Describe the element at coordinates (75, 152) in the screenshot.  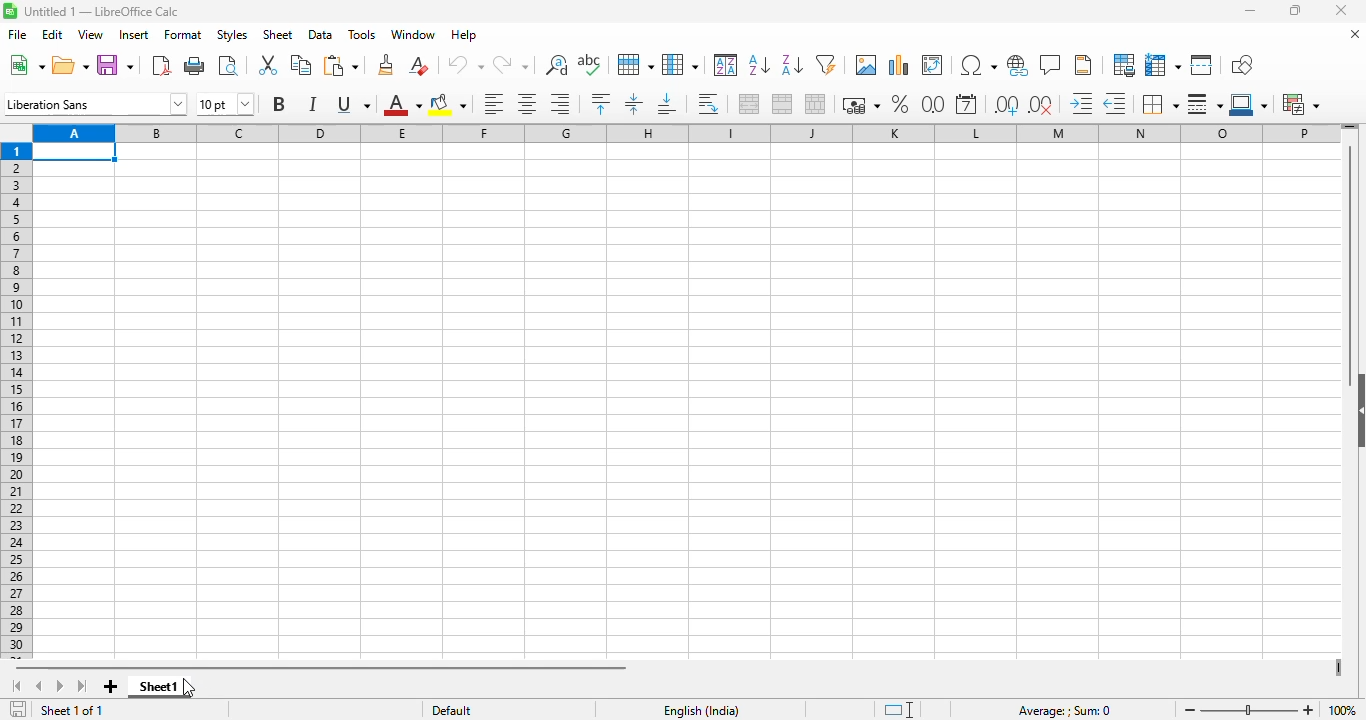
I see `active cell` at that location.